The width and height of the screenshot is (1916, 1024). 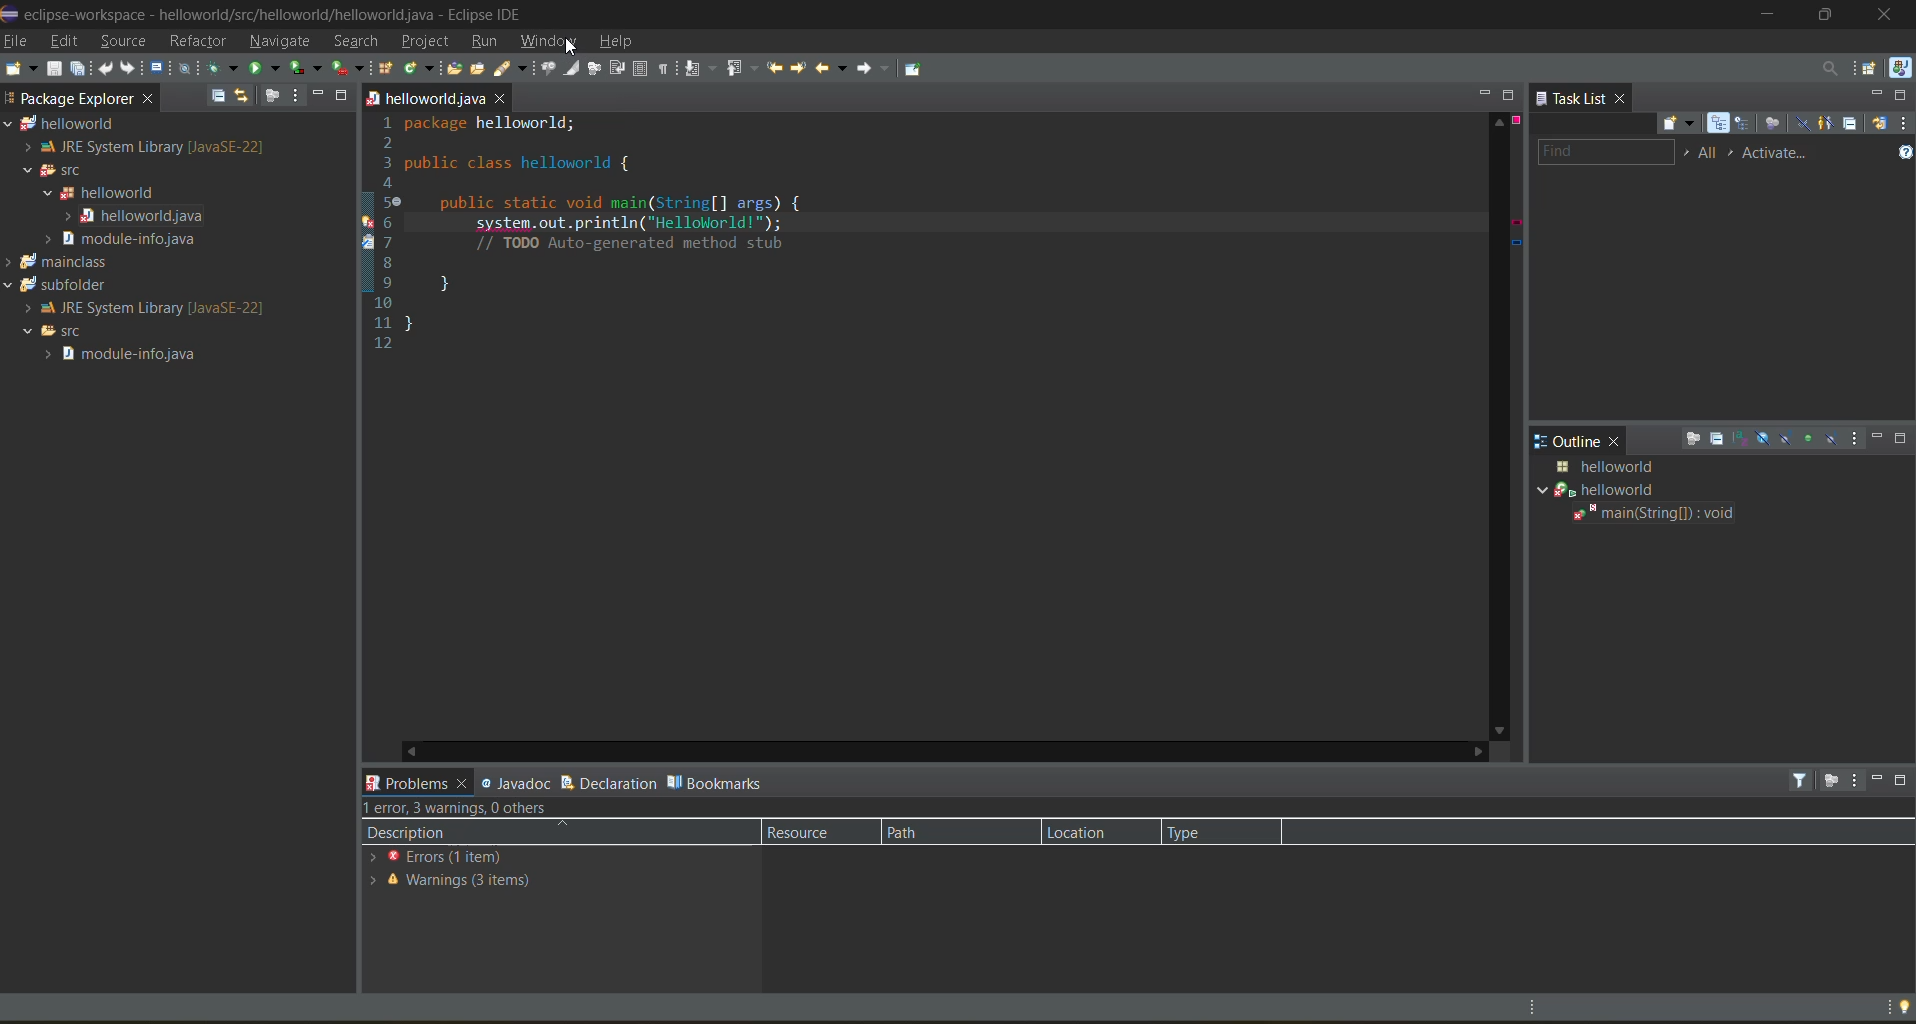 I want to click on open a terminal, so click(x=162, y=71).